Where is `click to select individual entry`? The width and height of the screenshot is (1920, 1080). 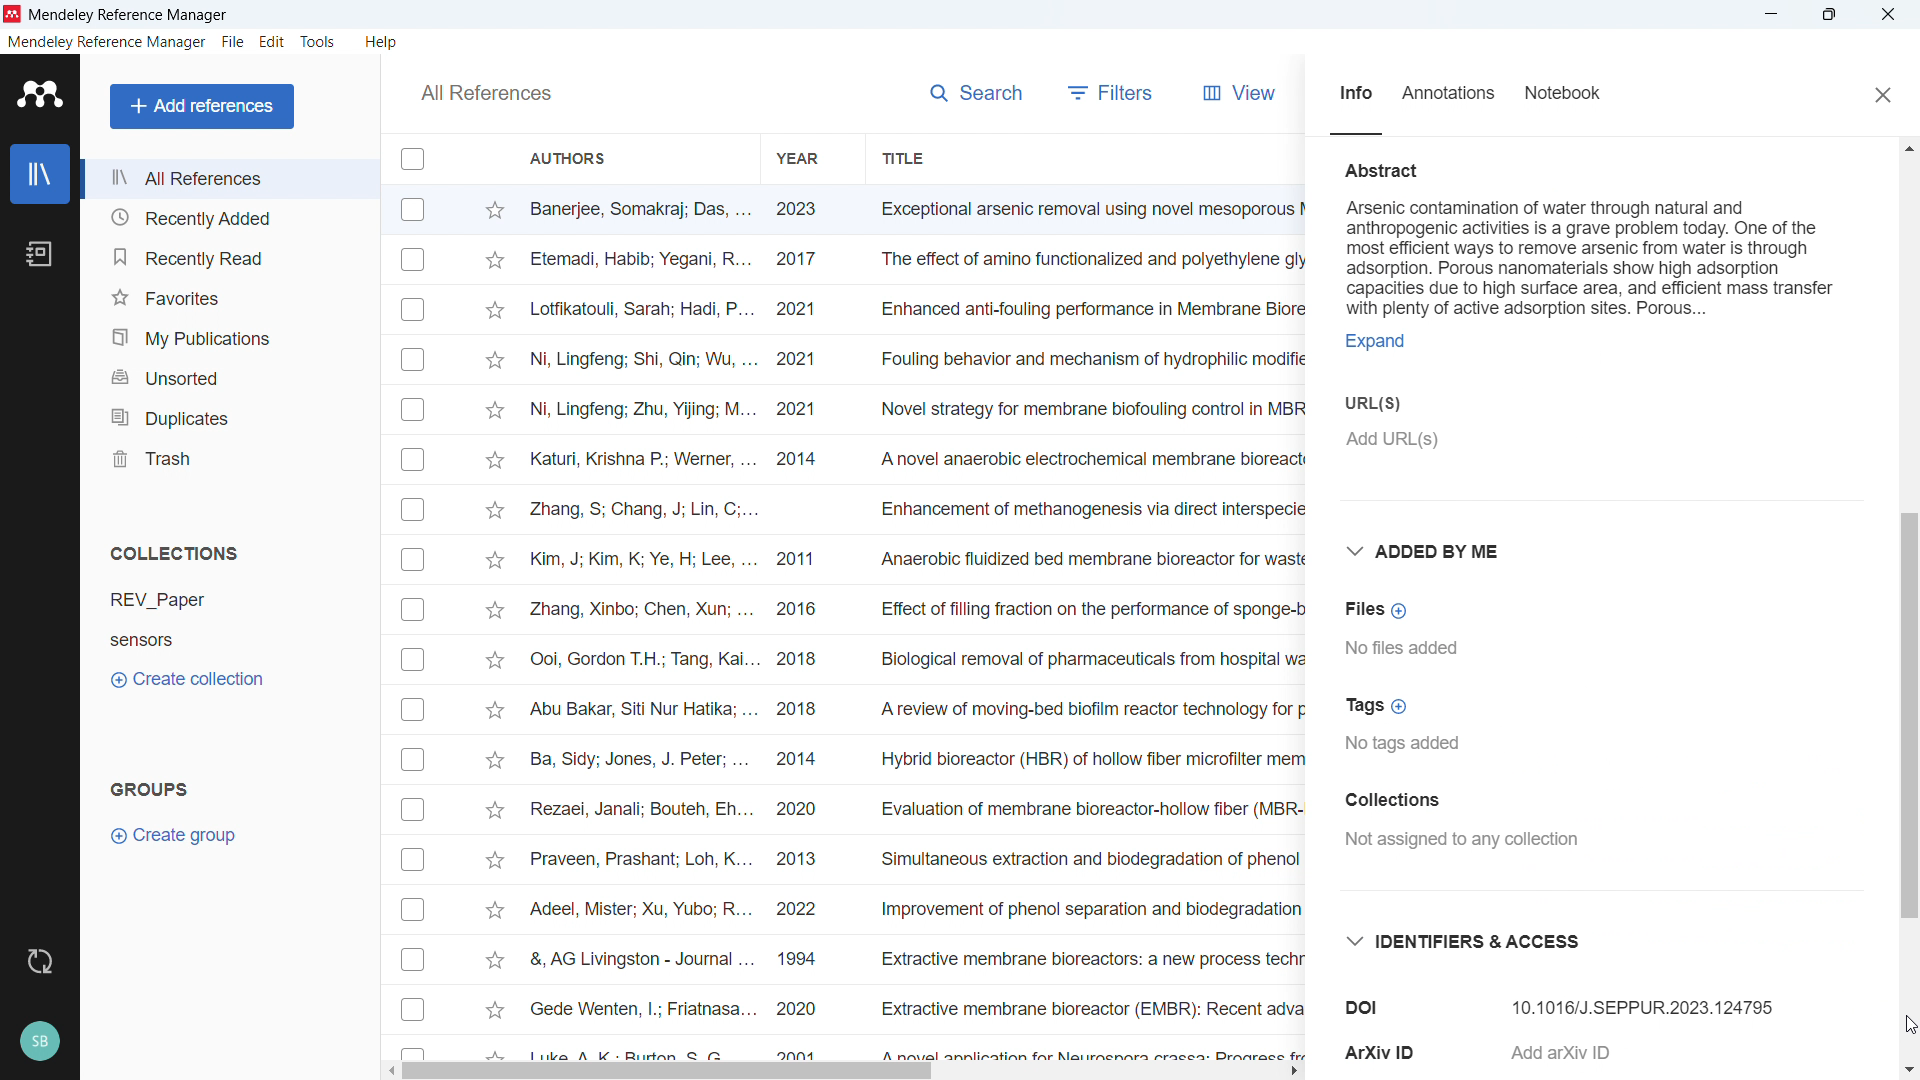
click to select individual entry is located at coordinates (415, 359).